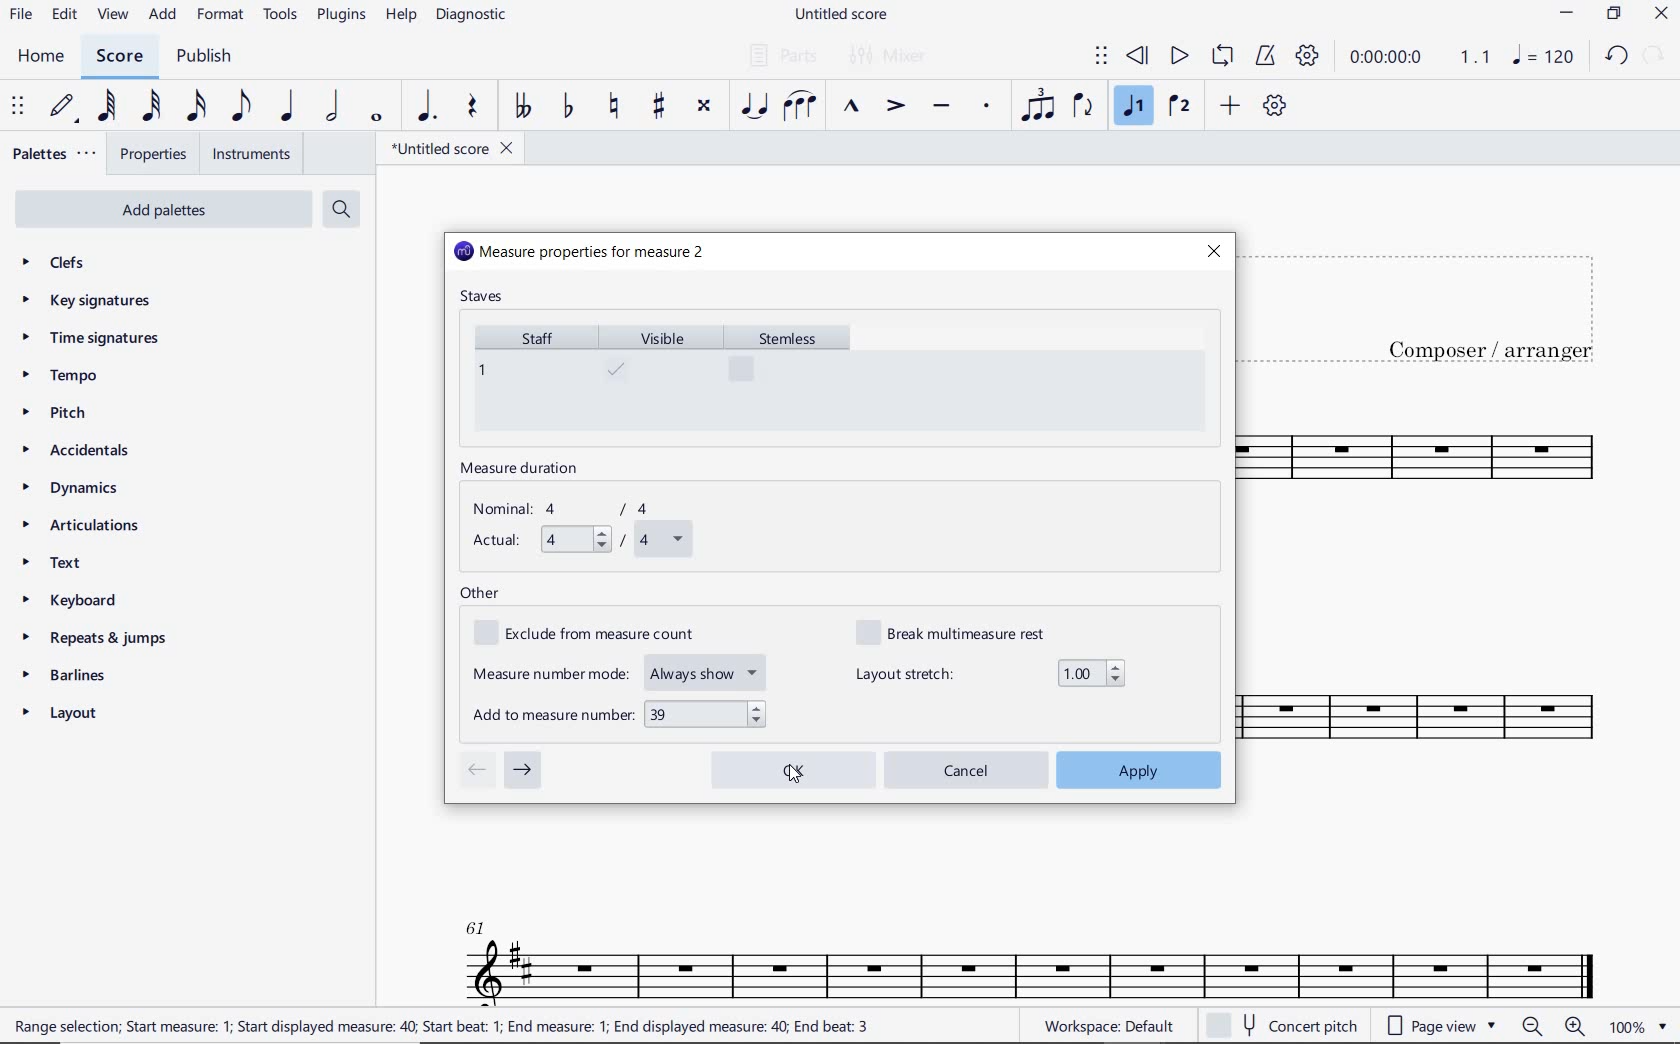  What do you see at coordinates (1031, 946) in the screenshot?
I see `INSTRUMENT: TENOR SAXOPHONE` at bounding box center [1031, 946].